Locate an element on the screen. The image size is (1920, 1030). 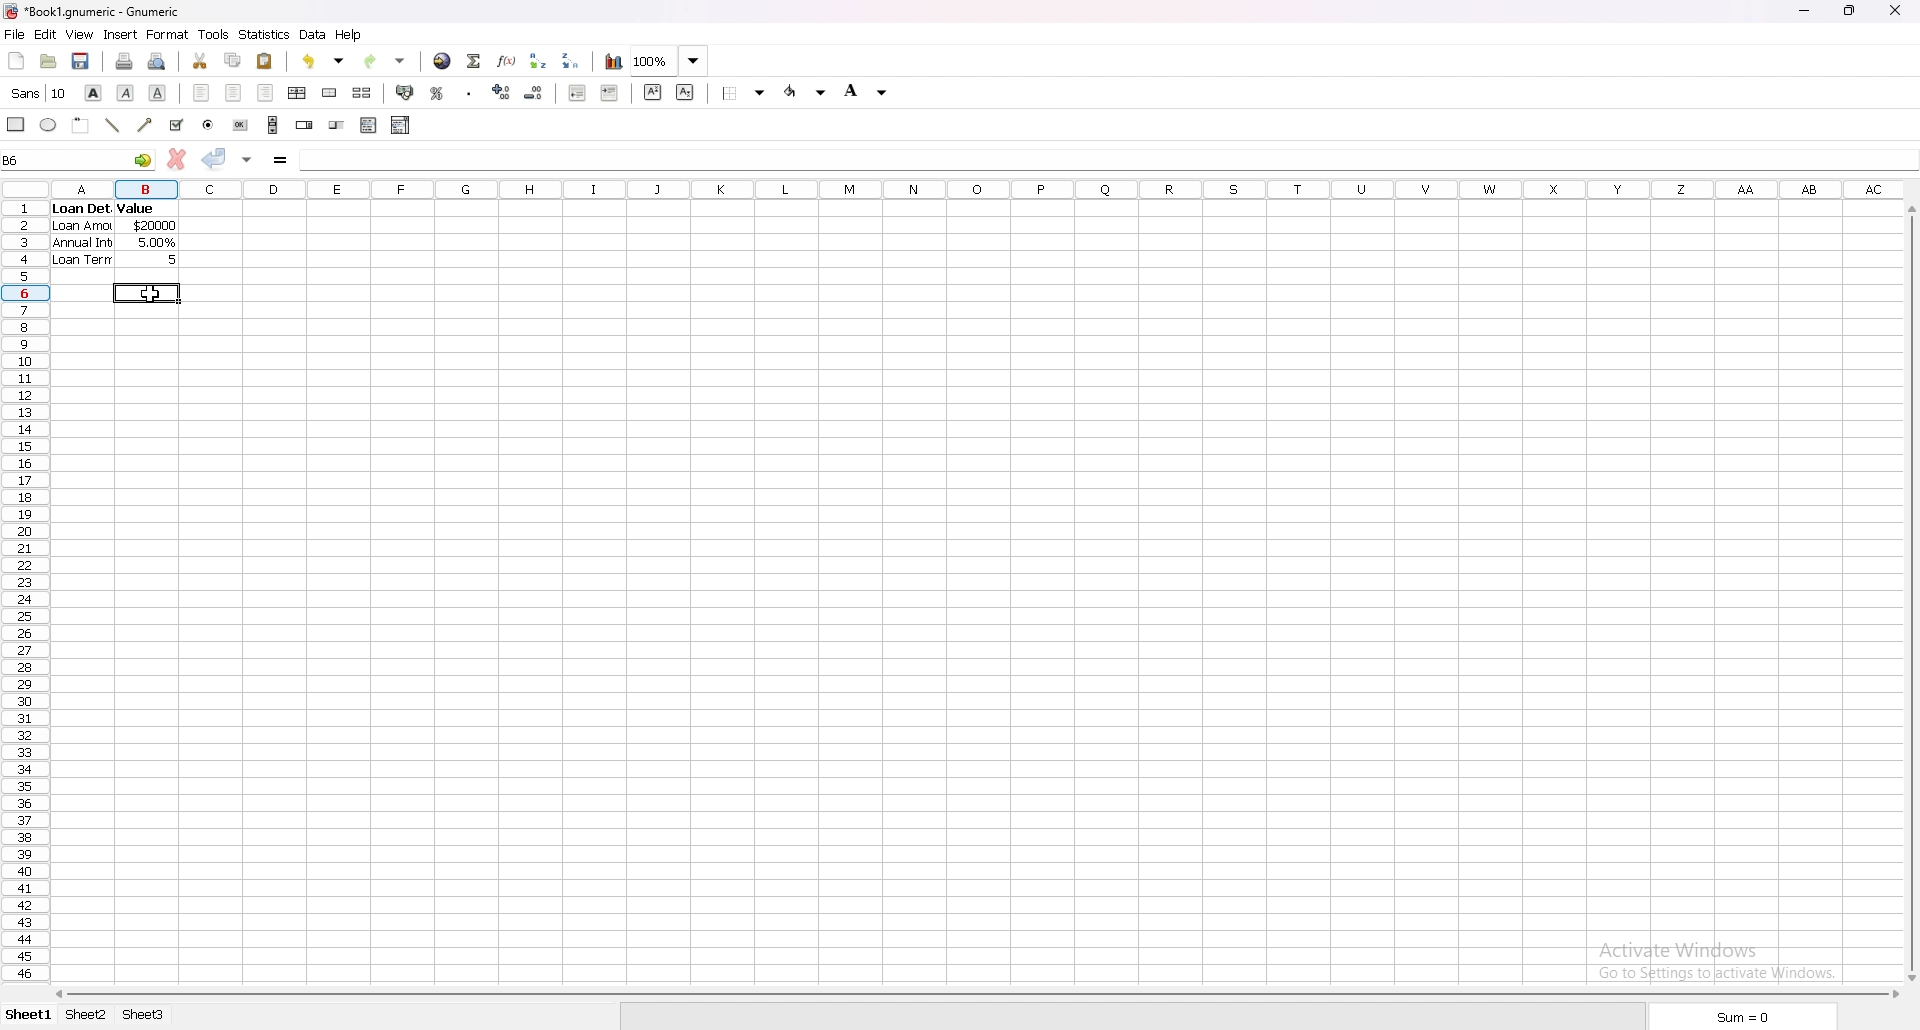
accept changes is located at coordinates (215, 159).